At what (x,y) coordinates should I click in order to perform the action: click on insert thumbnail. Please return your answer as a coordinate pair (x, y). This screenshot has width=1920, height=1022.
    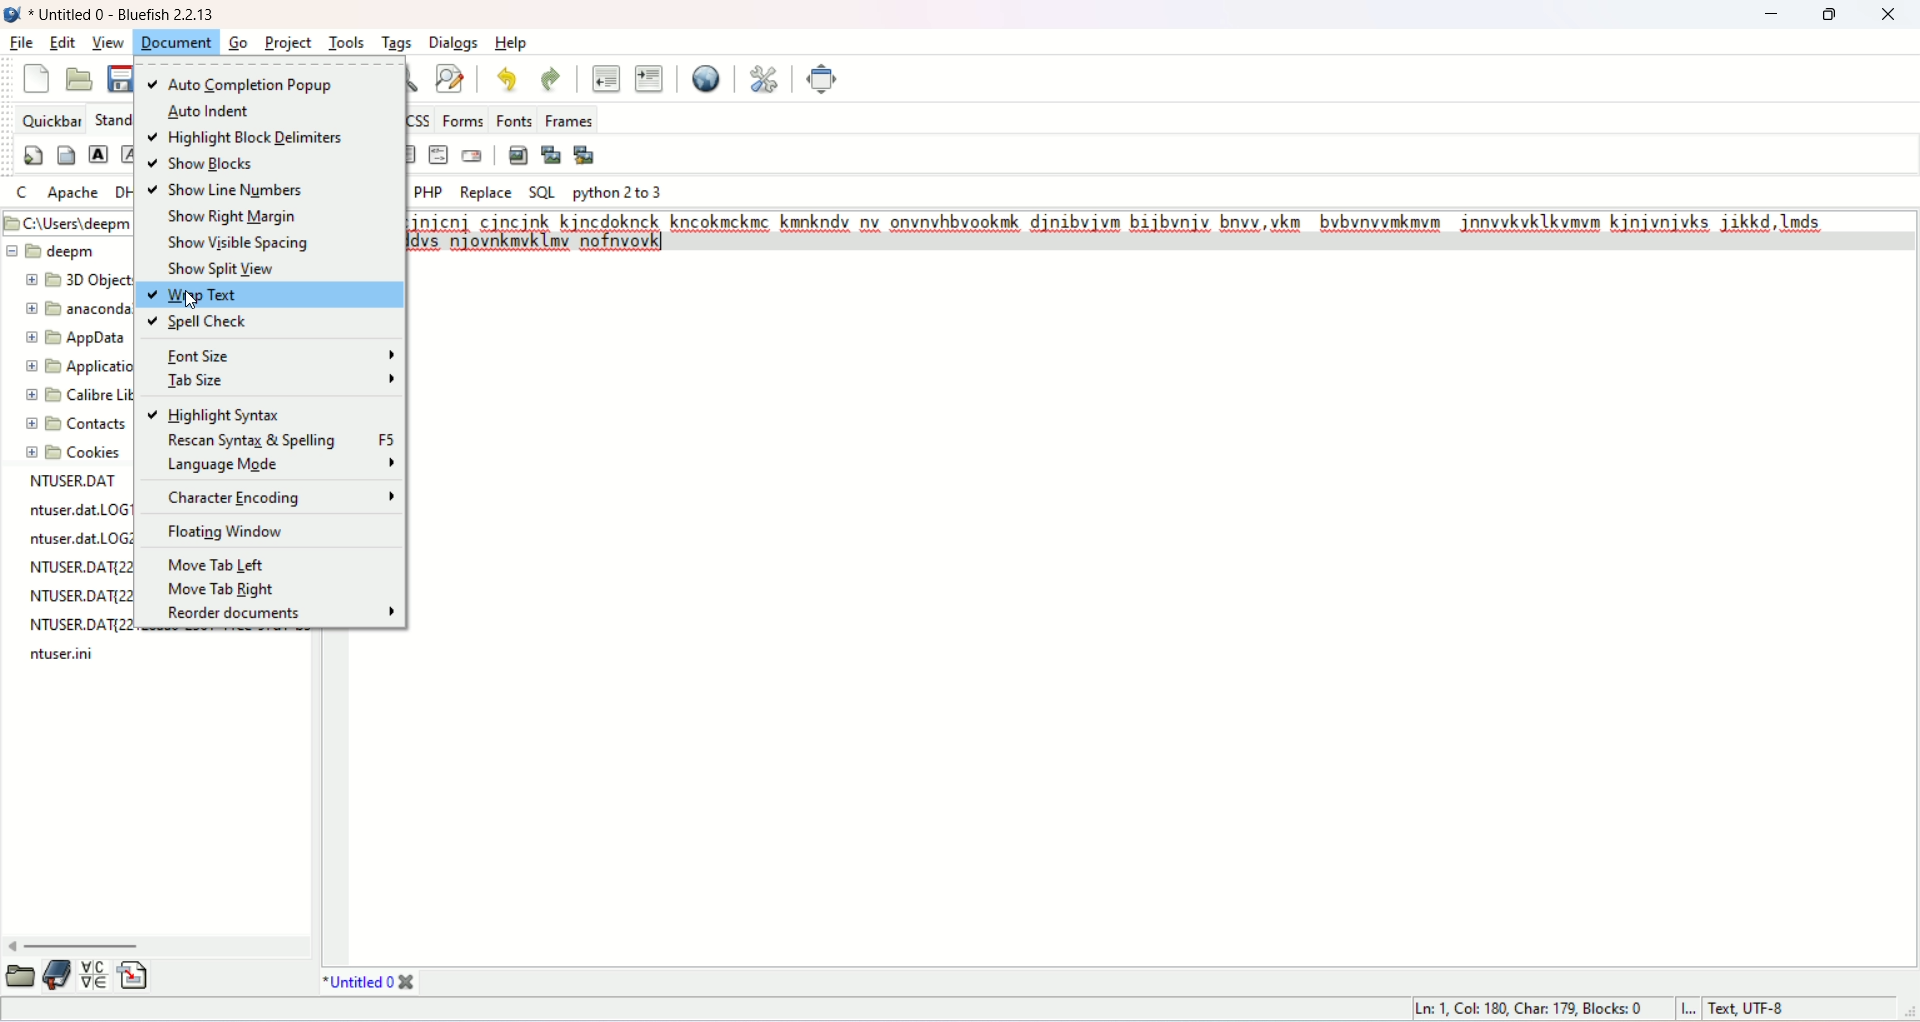
    Looking at the image, I should click on (552, 154).